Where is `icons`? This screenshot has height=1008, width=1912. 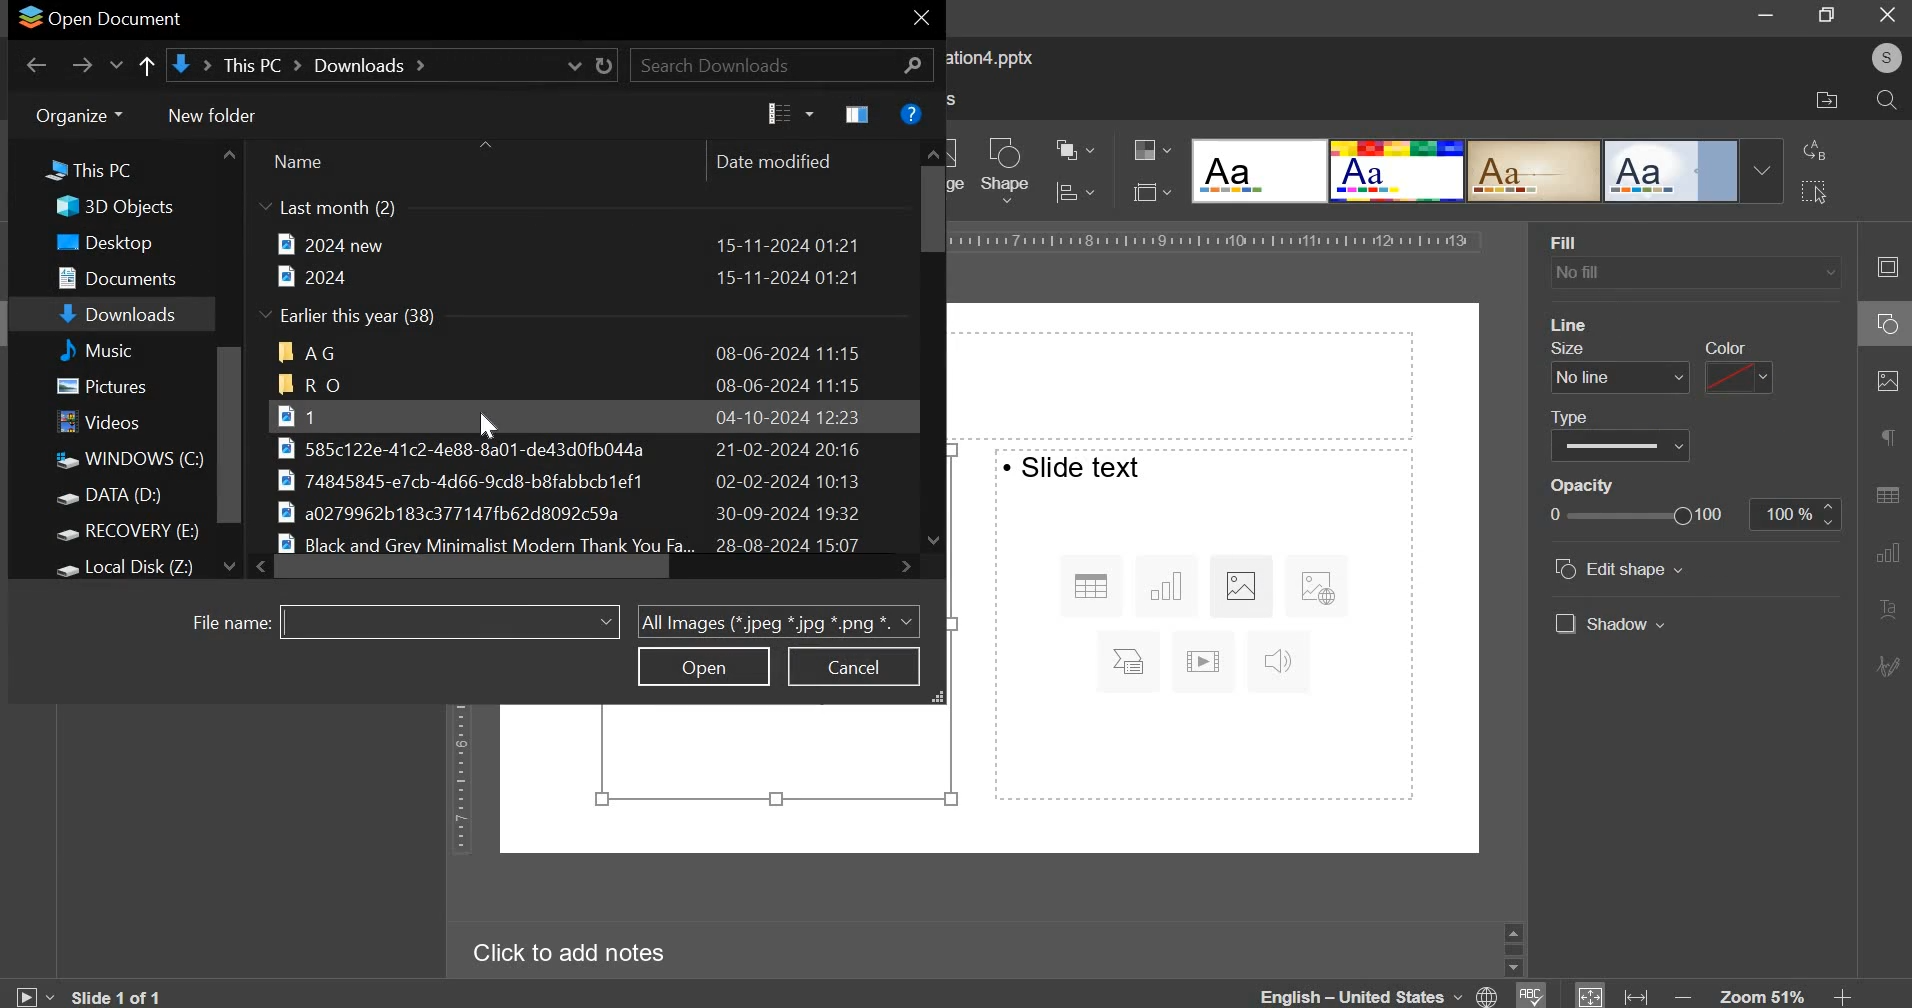
icons is located at coordinates (1201, 627).